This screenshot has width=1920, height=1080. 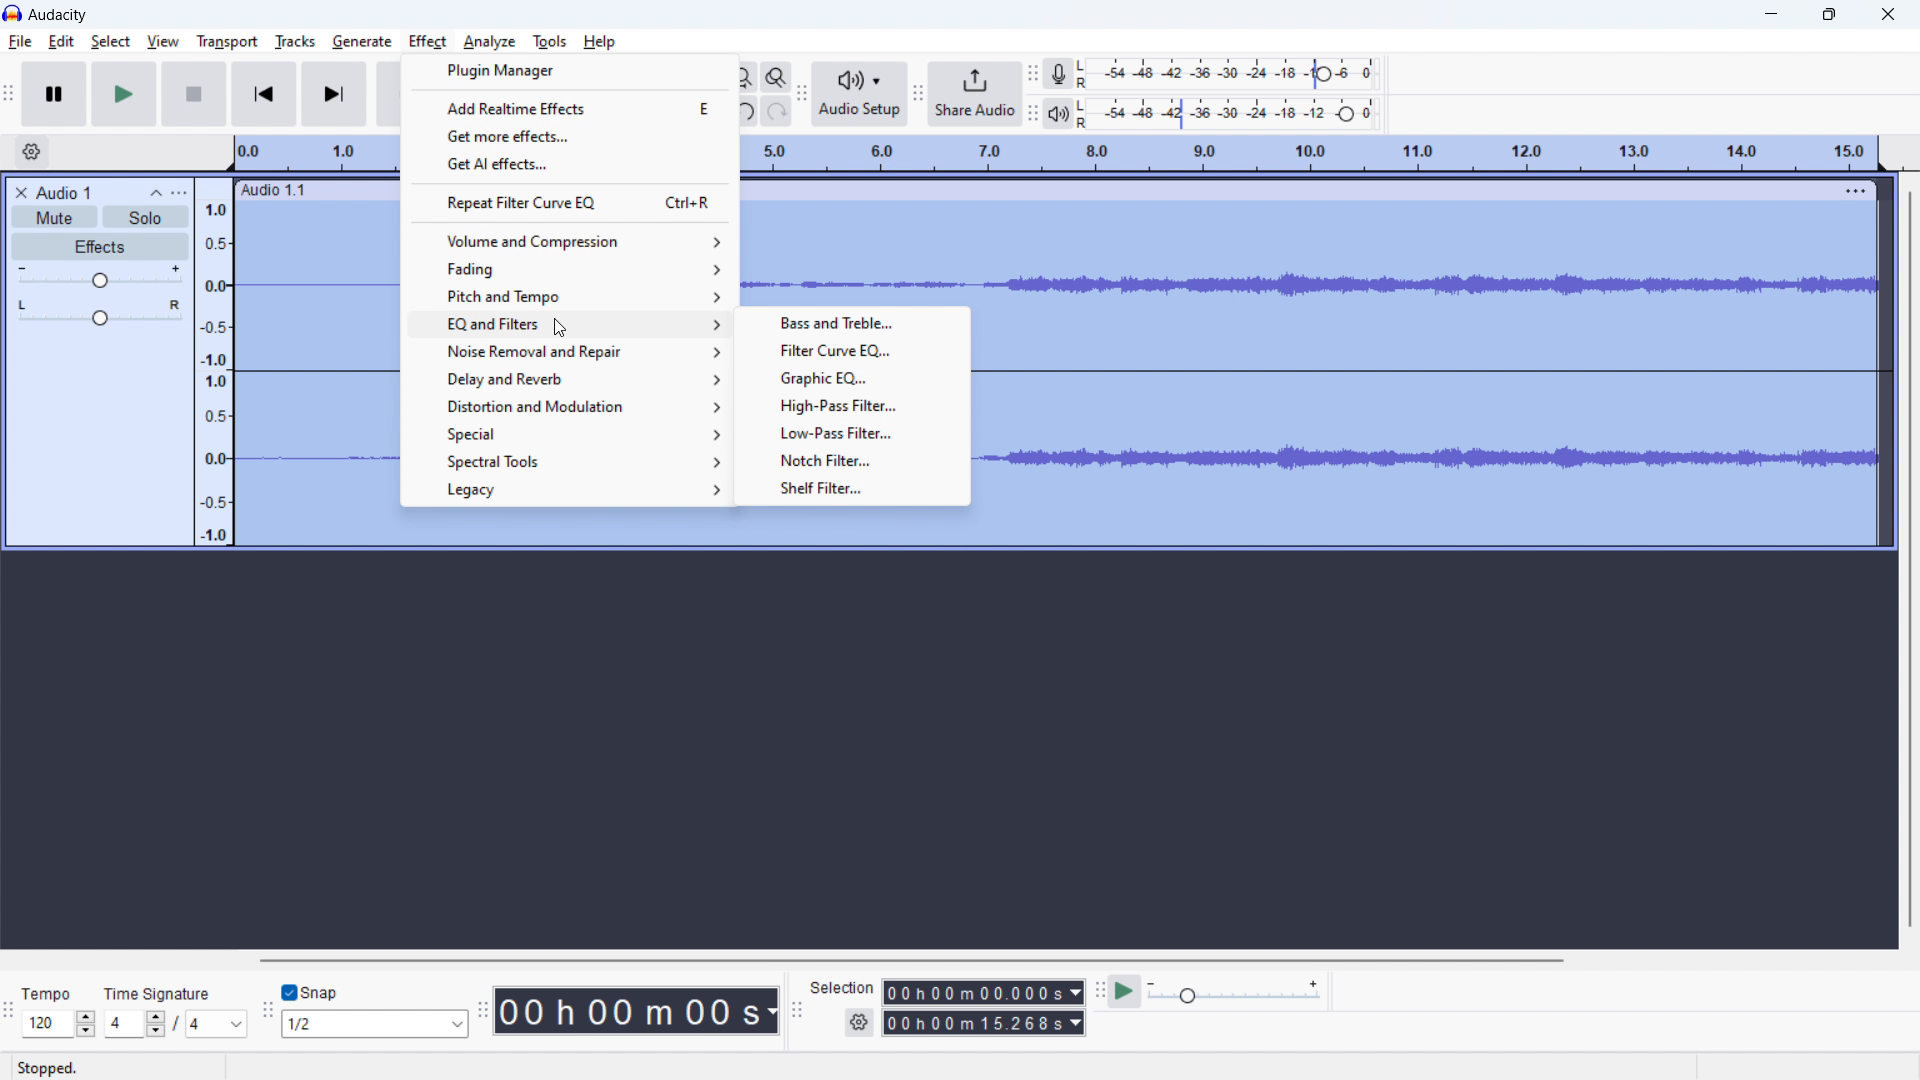 I want to click on collapse, so click(x=157, y=194).